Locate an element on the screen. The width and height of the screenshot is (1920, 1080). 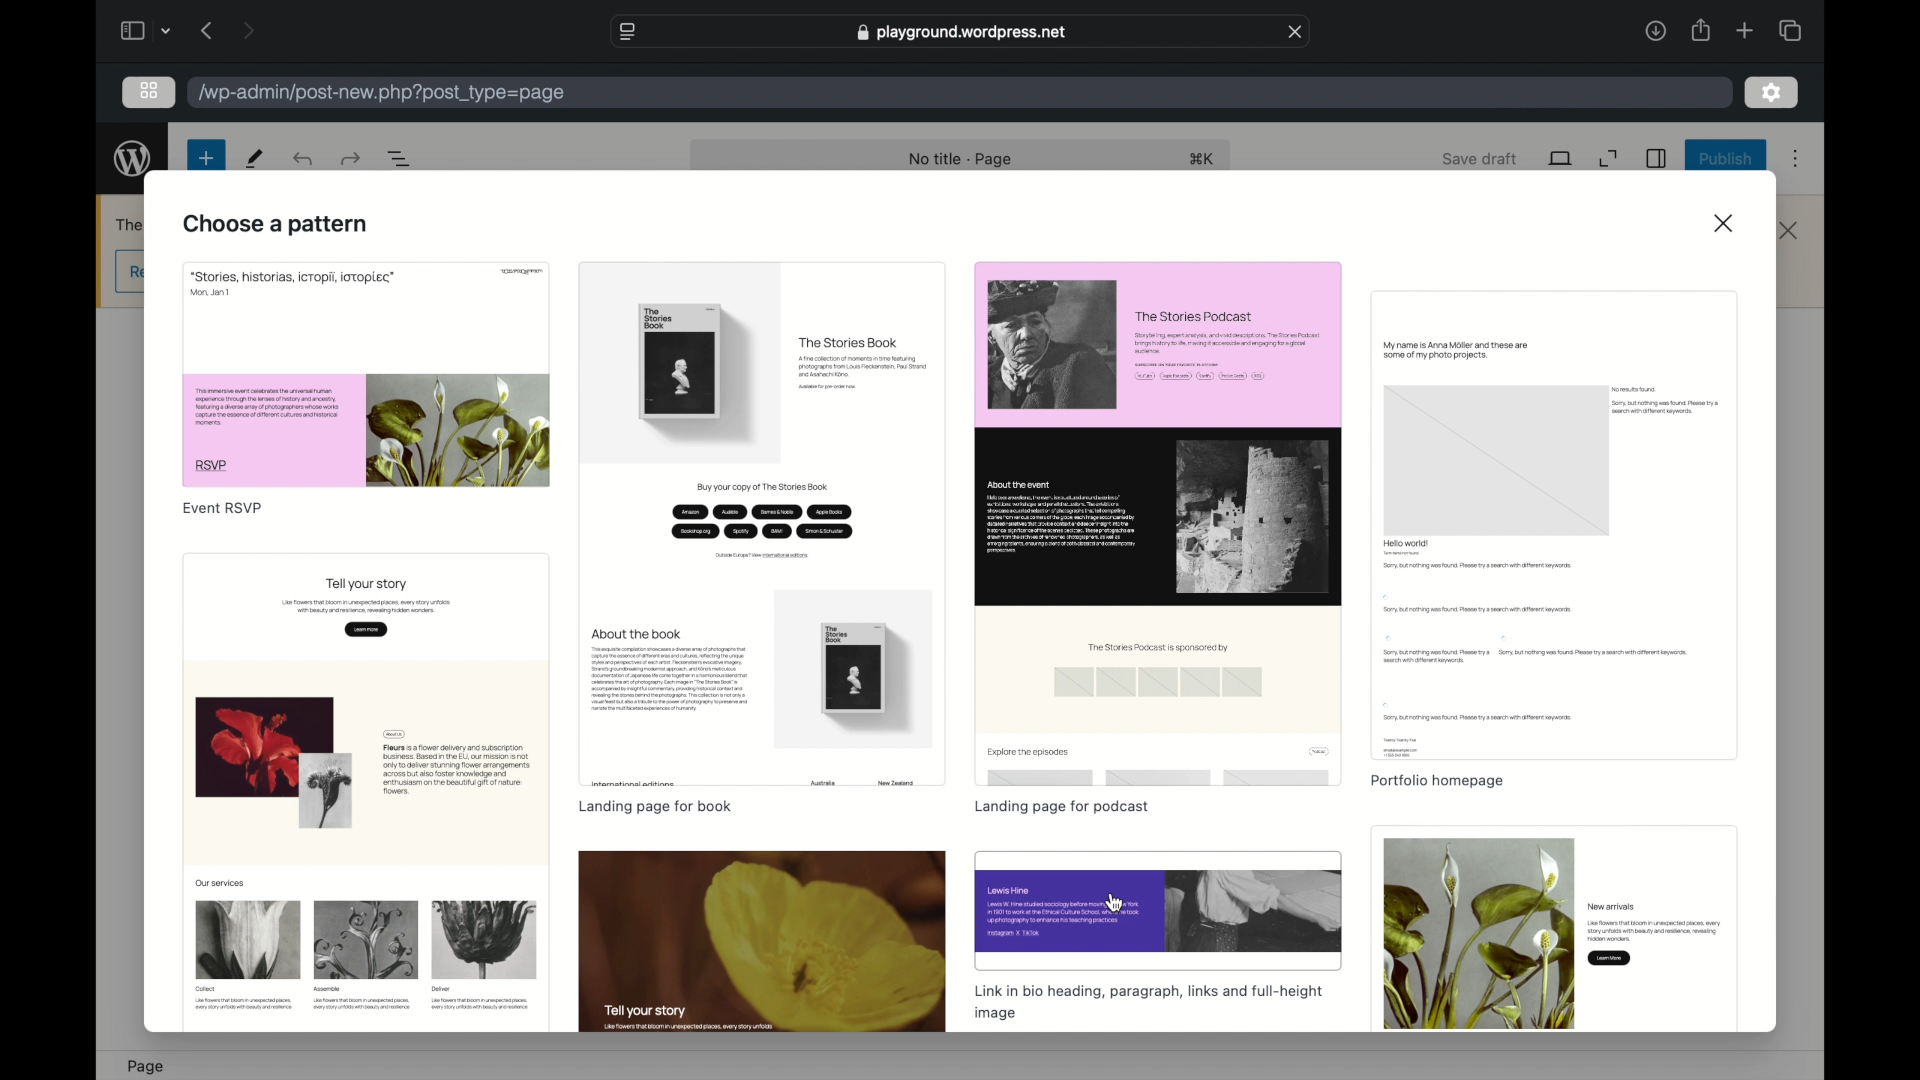
preview is located at coordinates (366, 790).